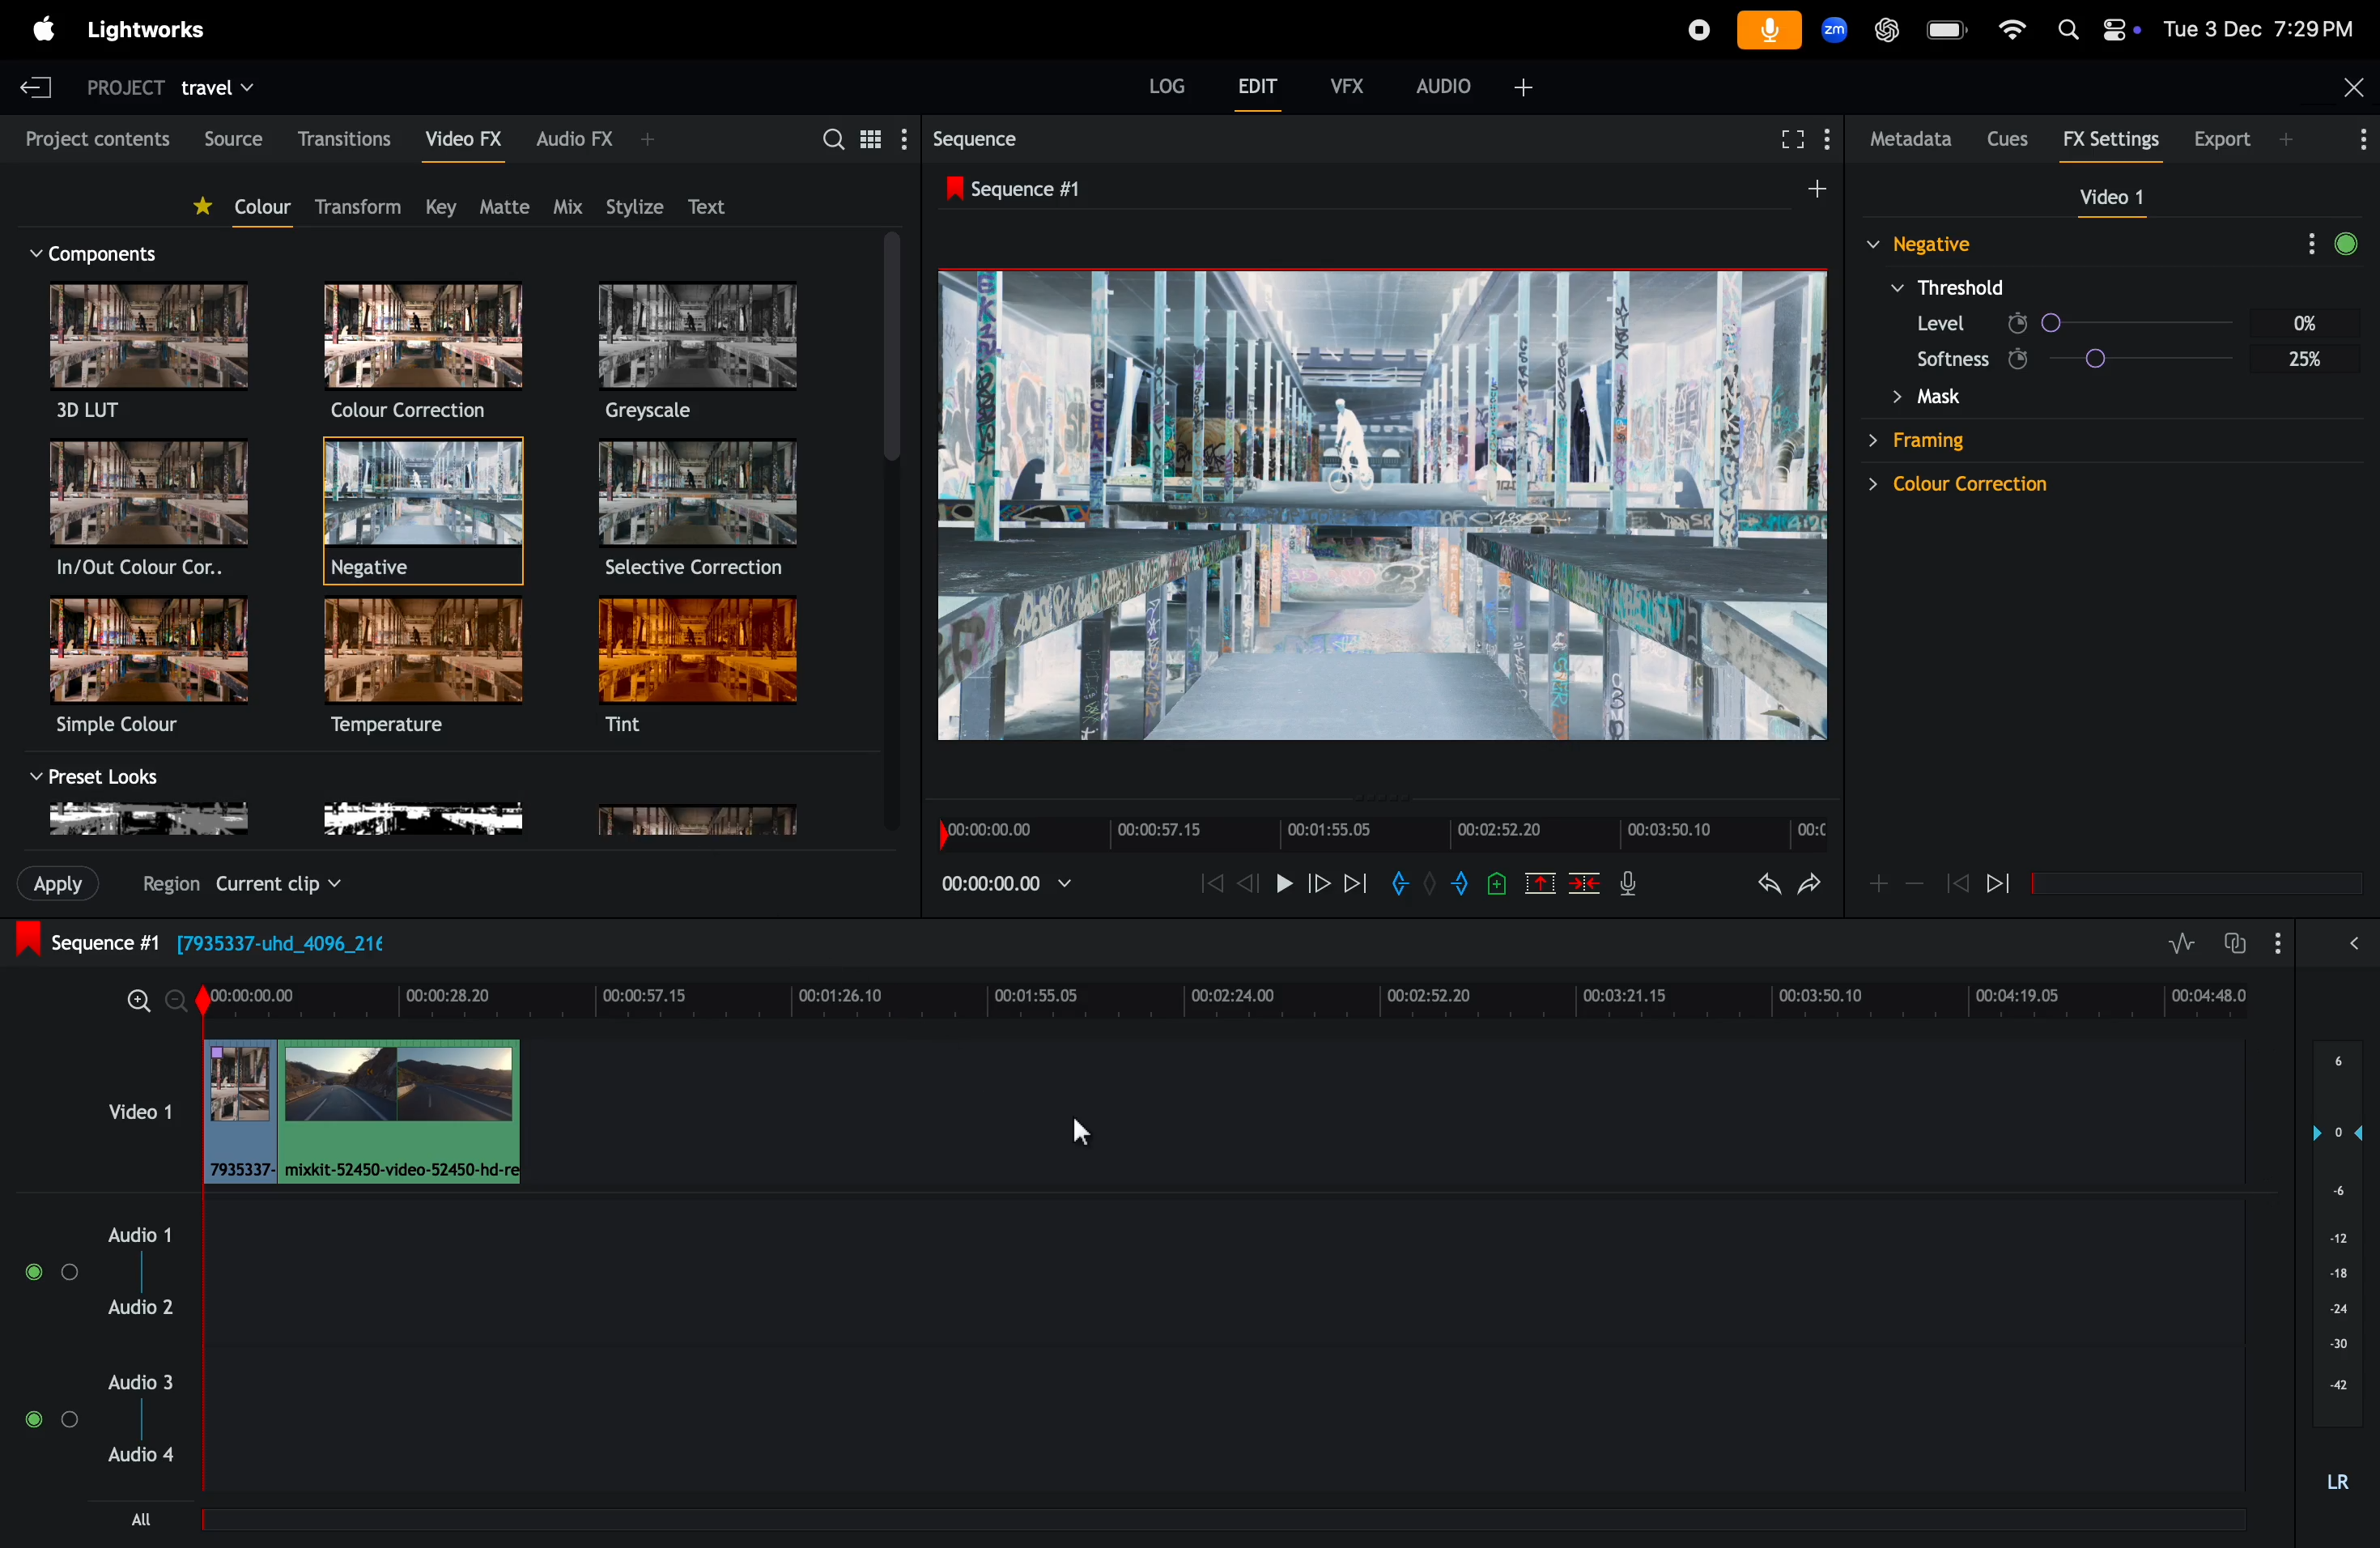  Describe the element at coordinates (717, 206) in the screenshot. I see `Text` at that location.